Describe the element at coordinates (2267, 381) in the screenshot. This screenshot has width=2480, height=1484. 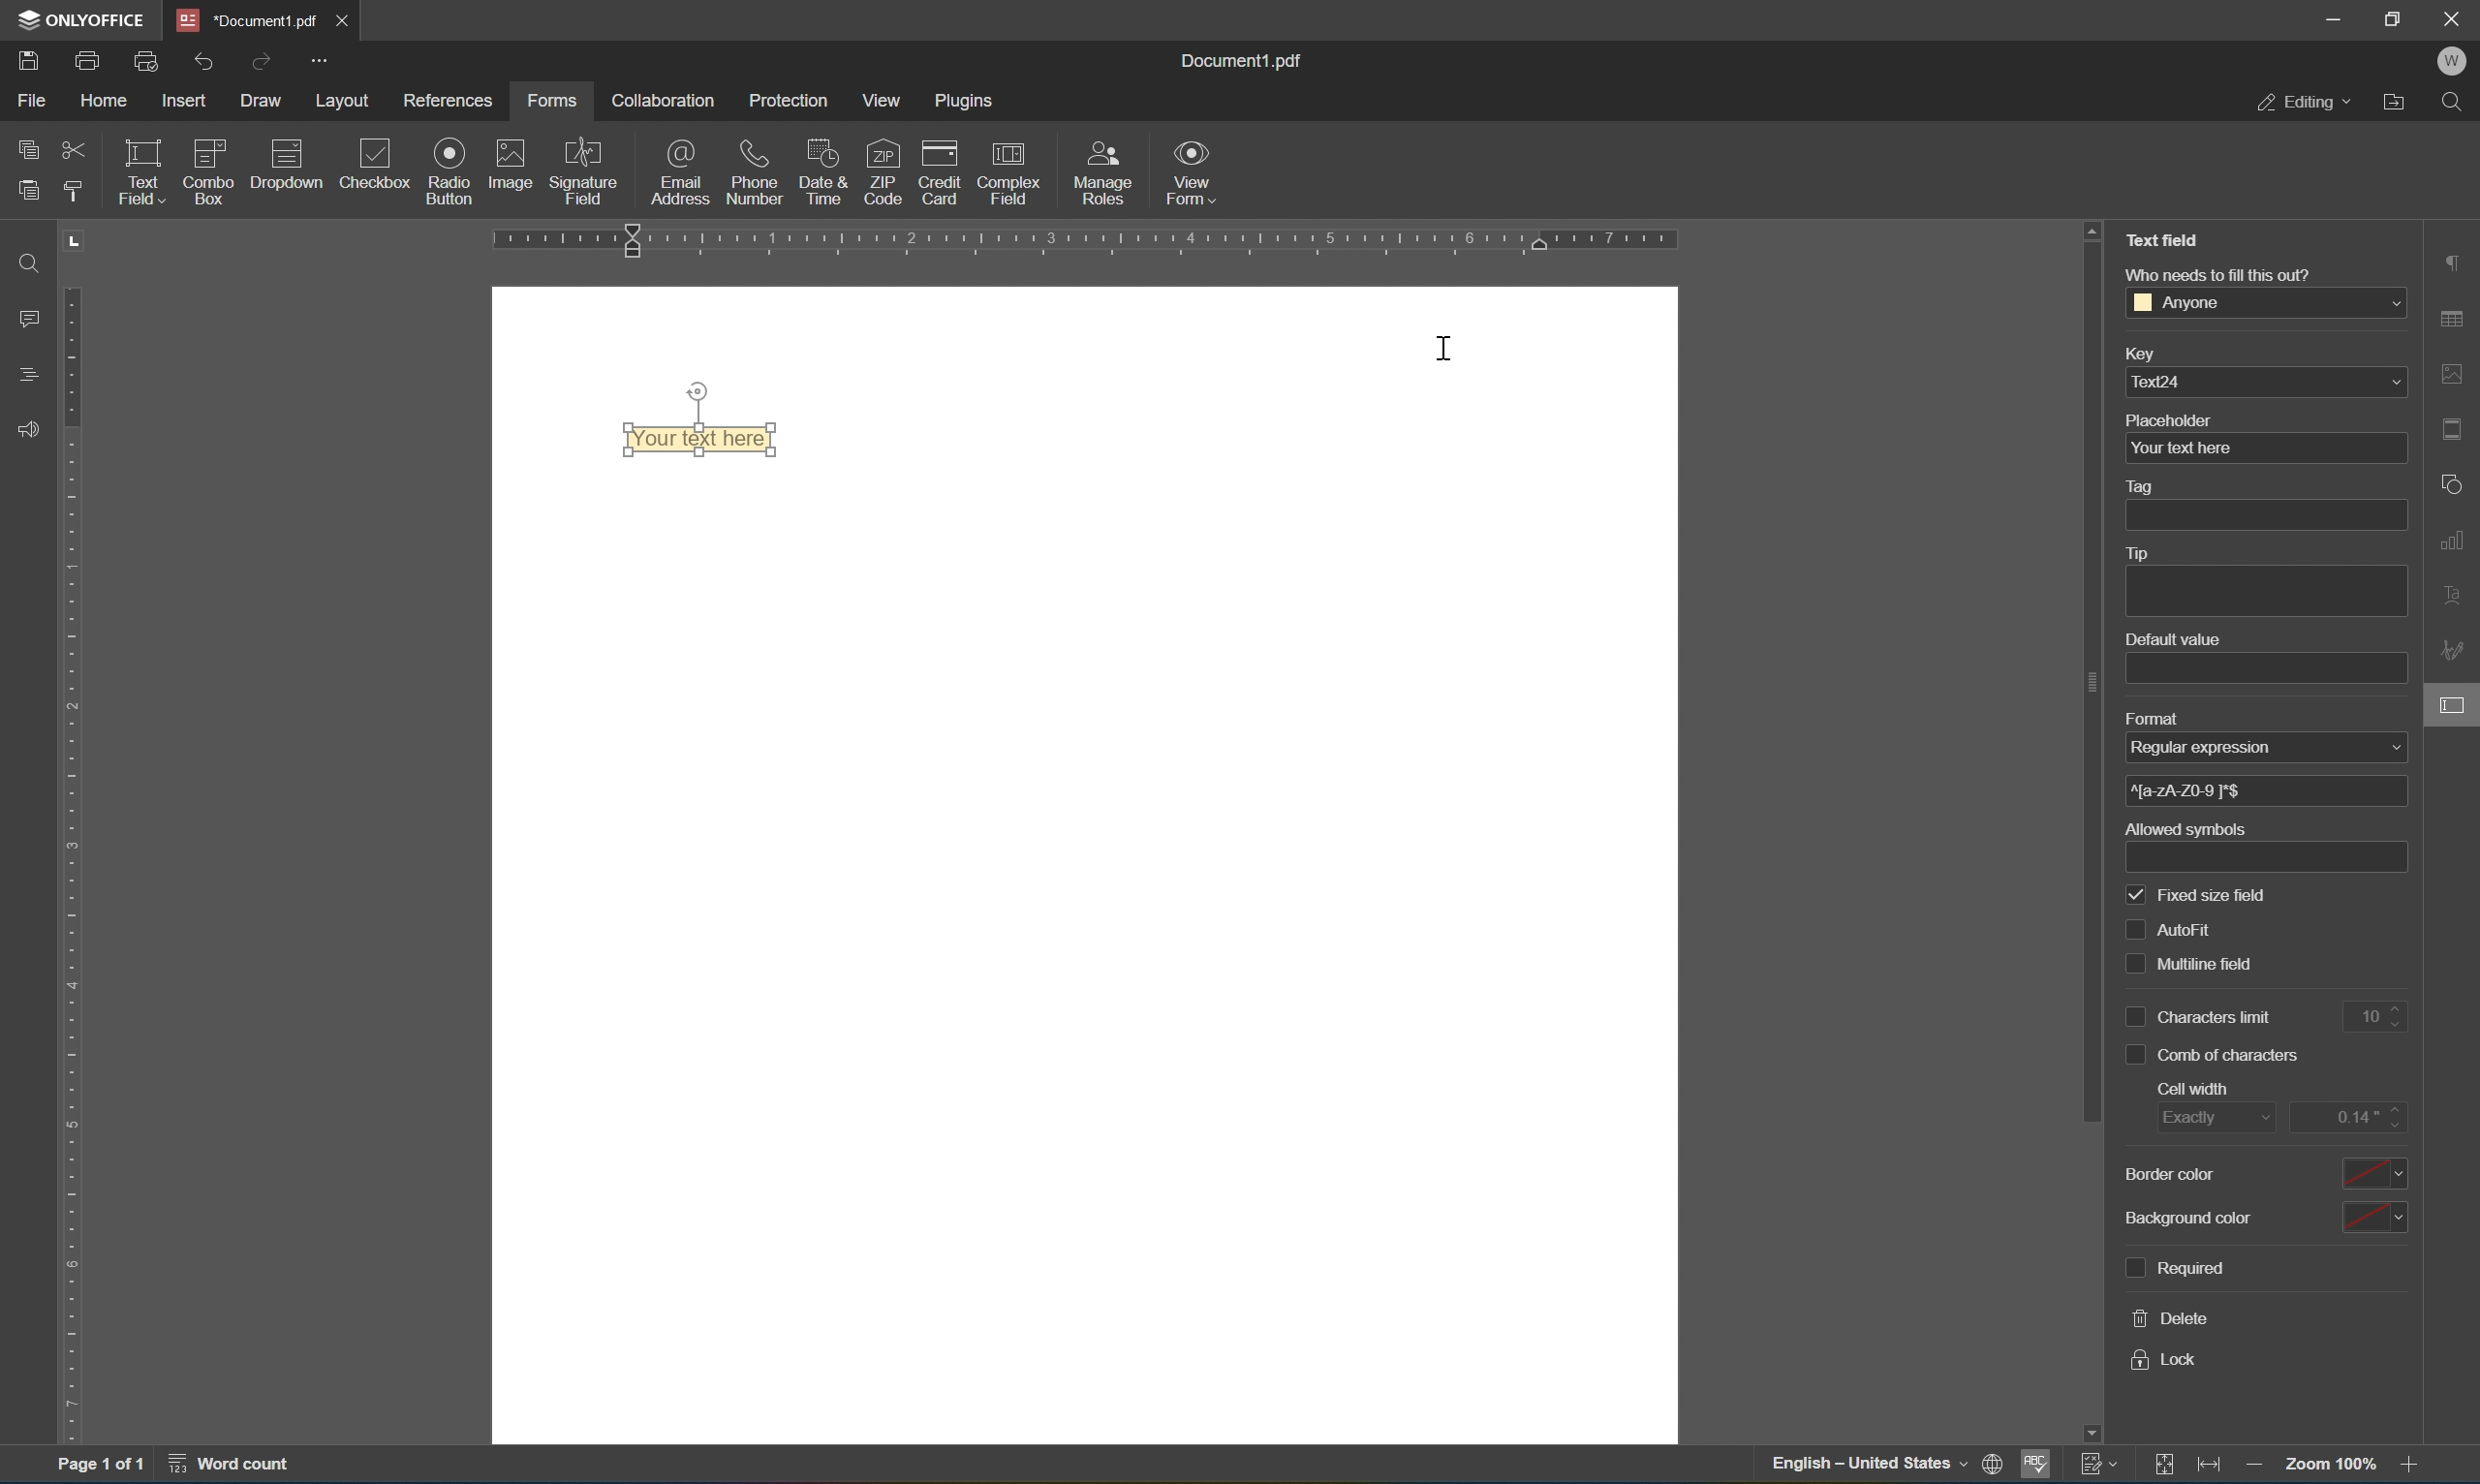
I see `text24` at that location.